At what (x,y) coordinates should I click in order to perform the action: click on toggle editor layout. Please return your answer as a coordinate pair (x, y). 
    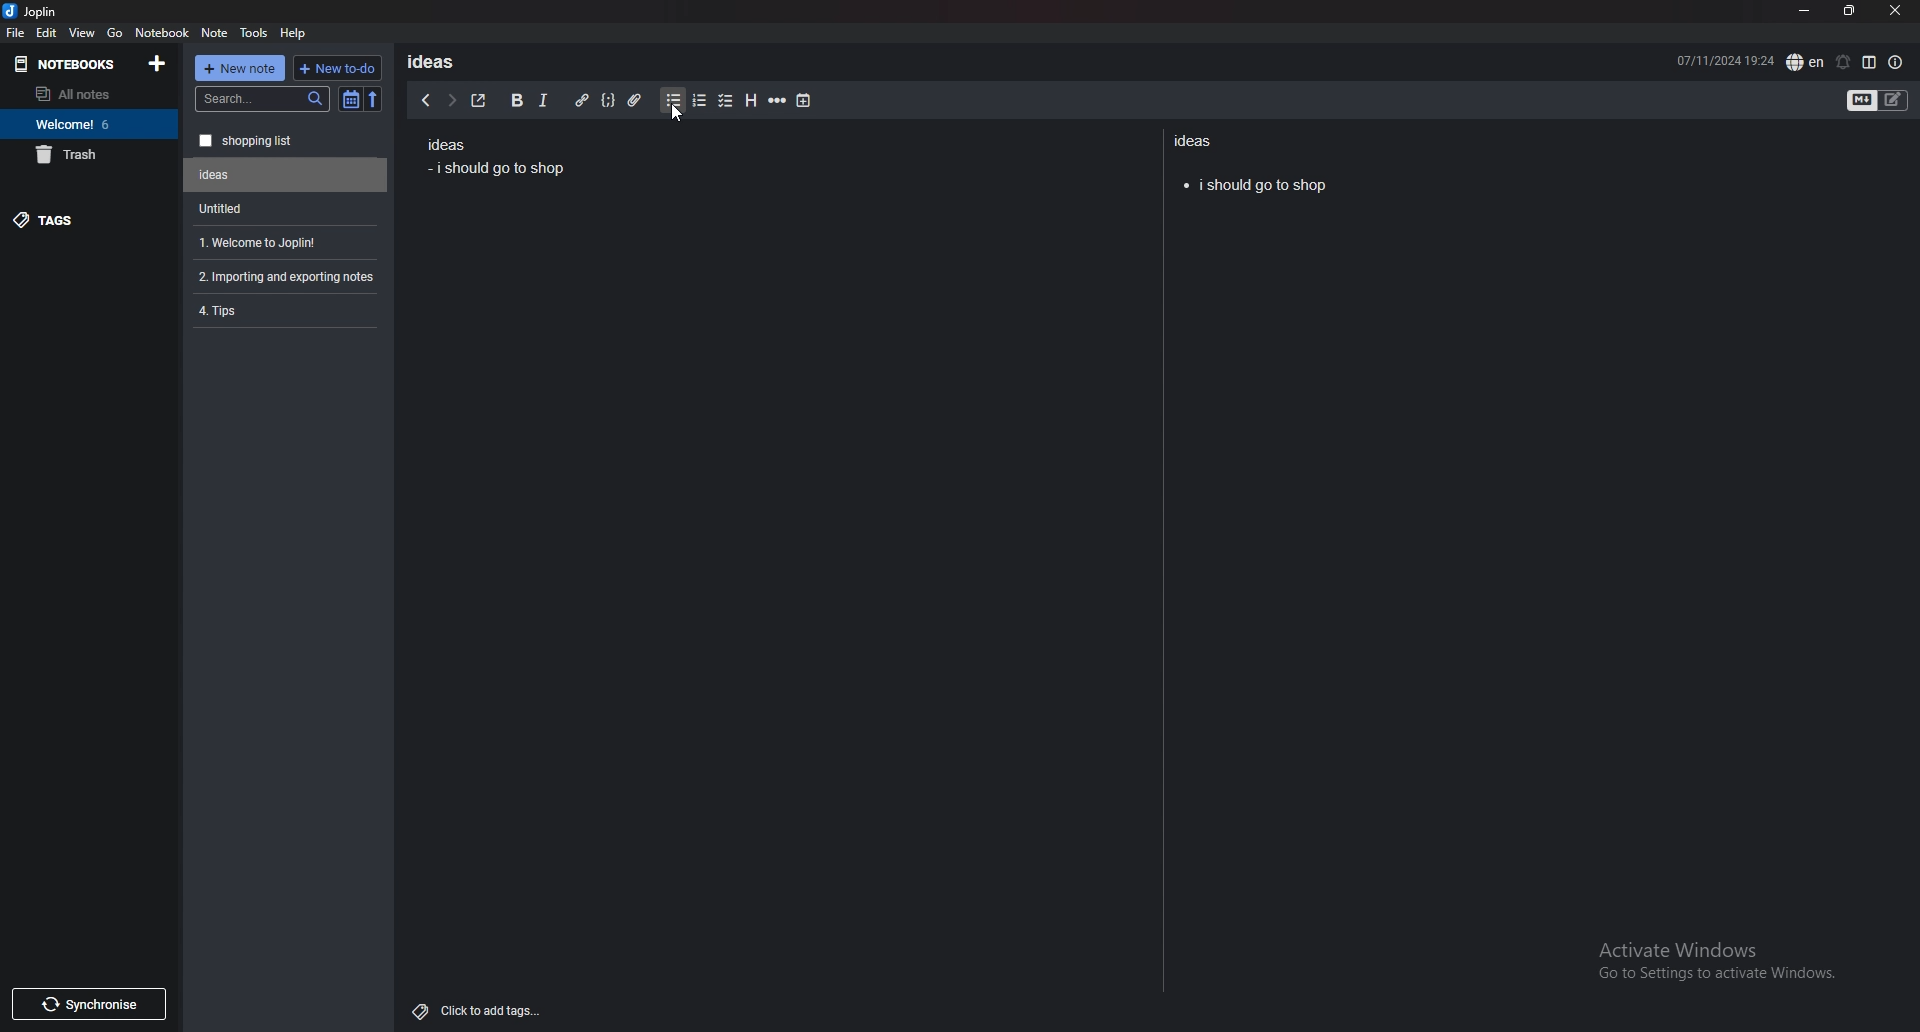
    Looking at the image, I should click on (1869, 62).